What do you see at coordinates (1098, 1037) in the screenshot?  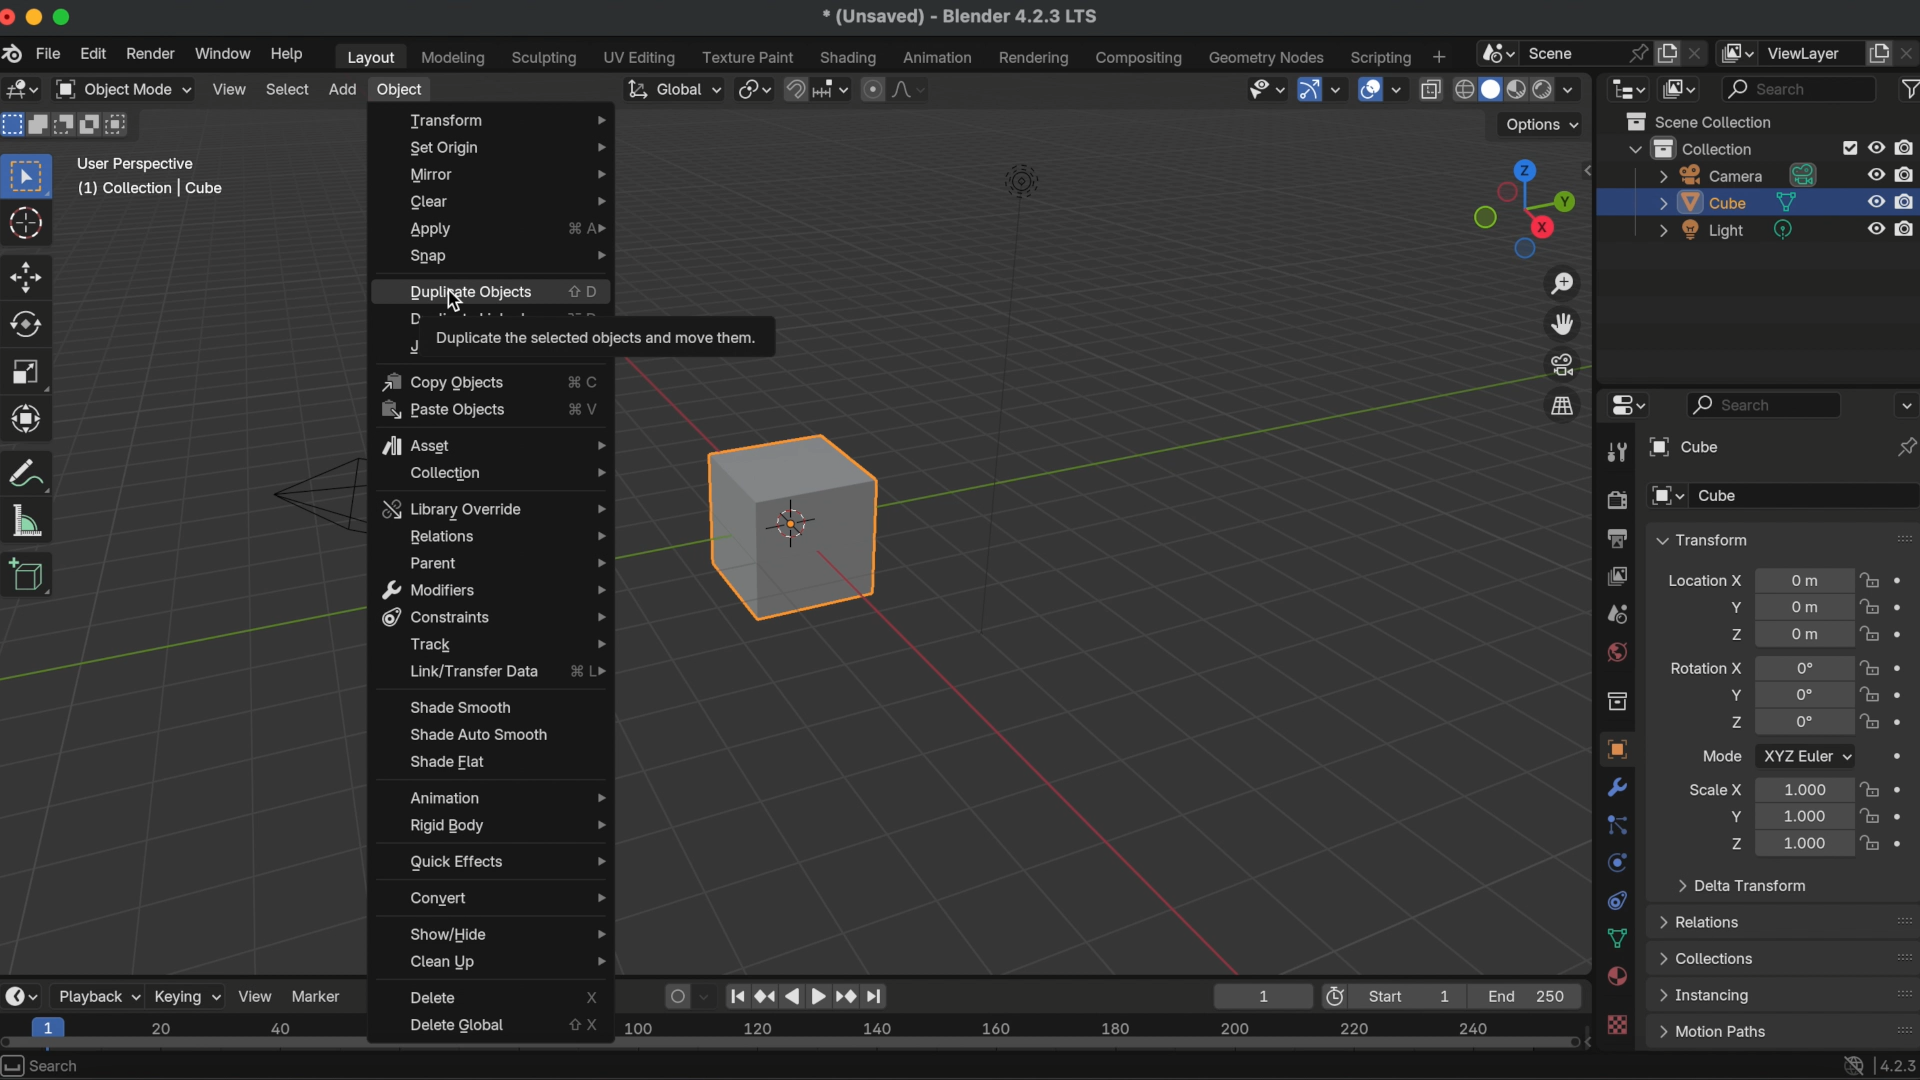 I see `timeline` at bounding box center [1098, 1037].